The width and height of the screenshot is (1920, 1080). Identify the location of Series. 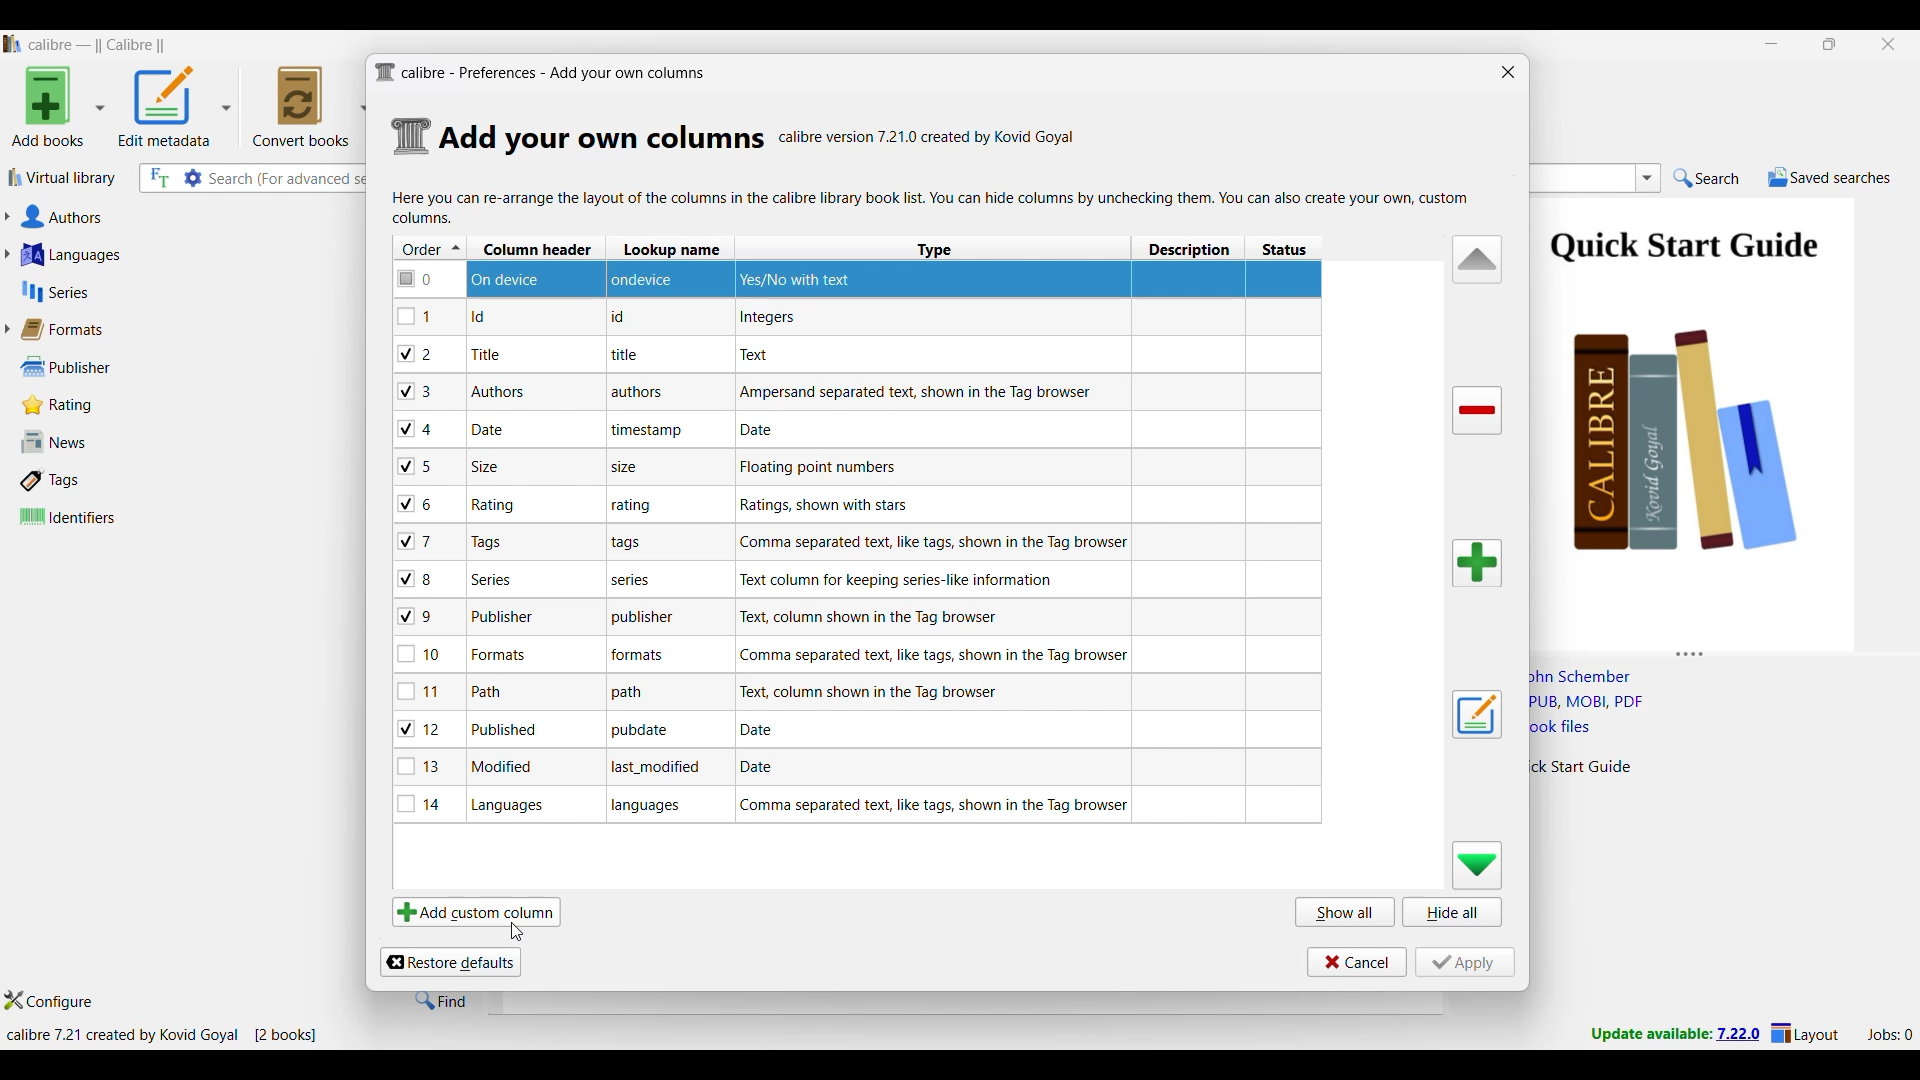
(150, 292).